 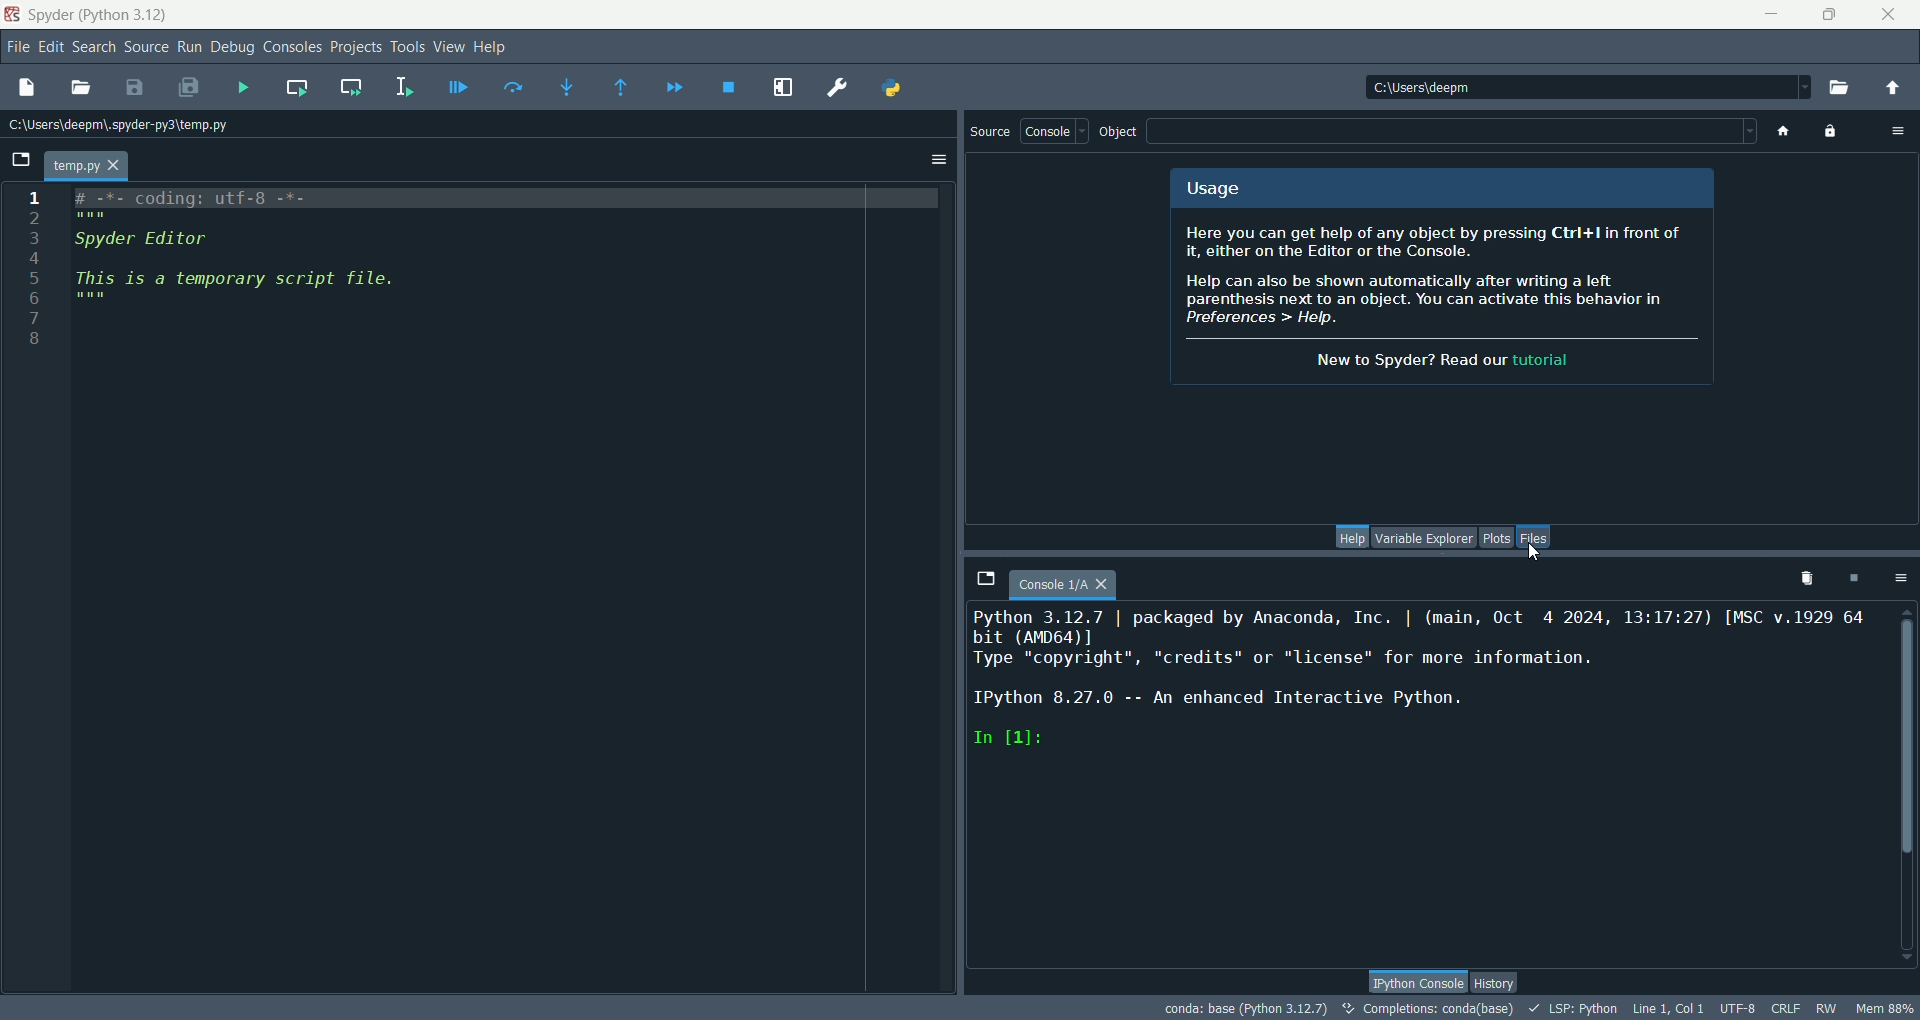 I want to click on history, so click(x=1494, y=983).